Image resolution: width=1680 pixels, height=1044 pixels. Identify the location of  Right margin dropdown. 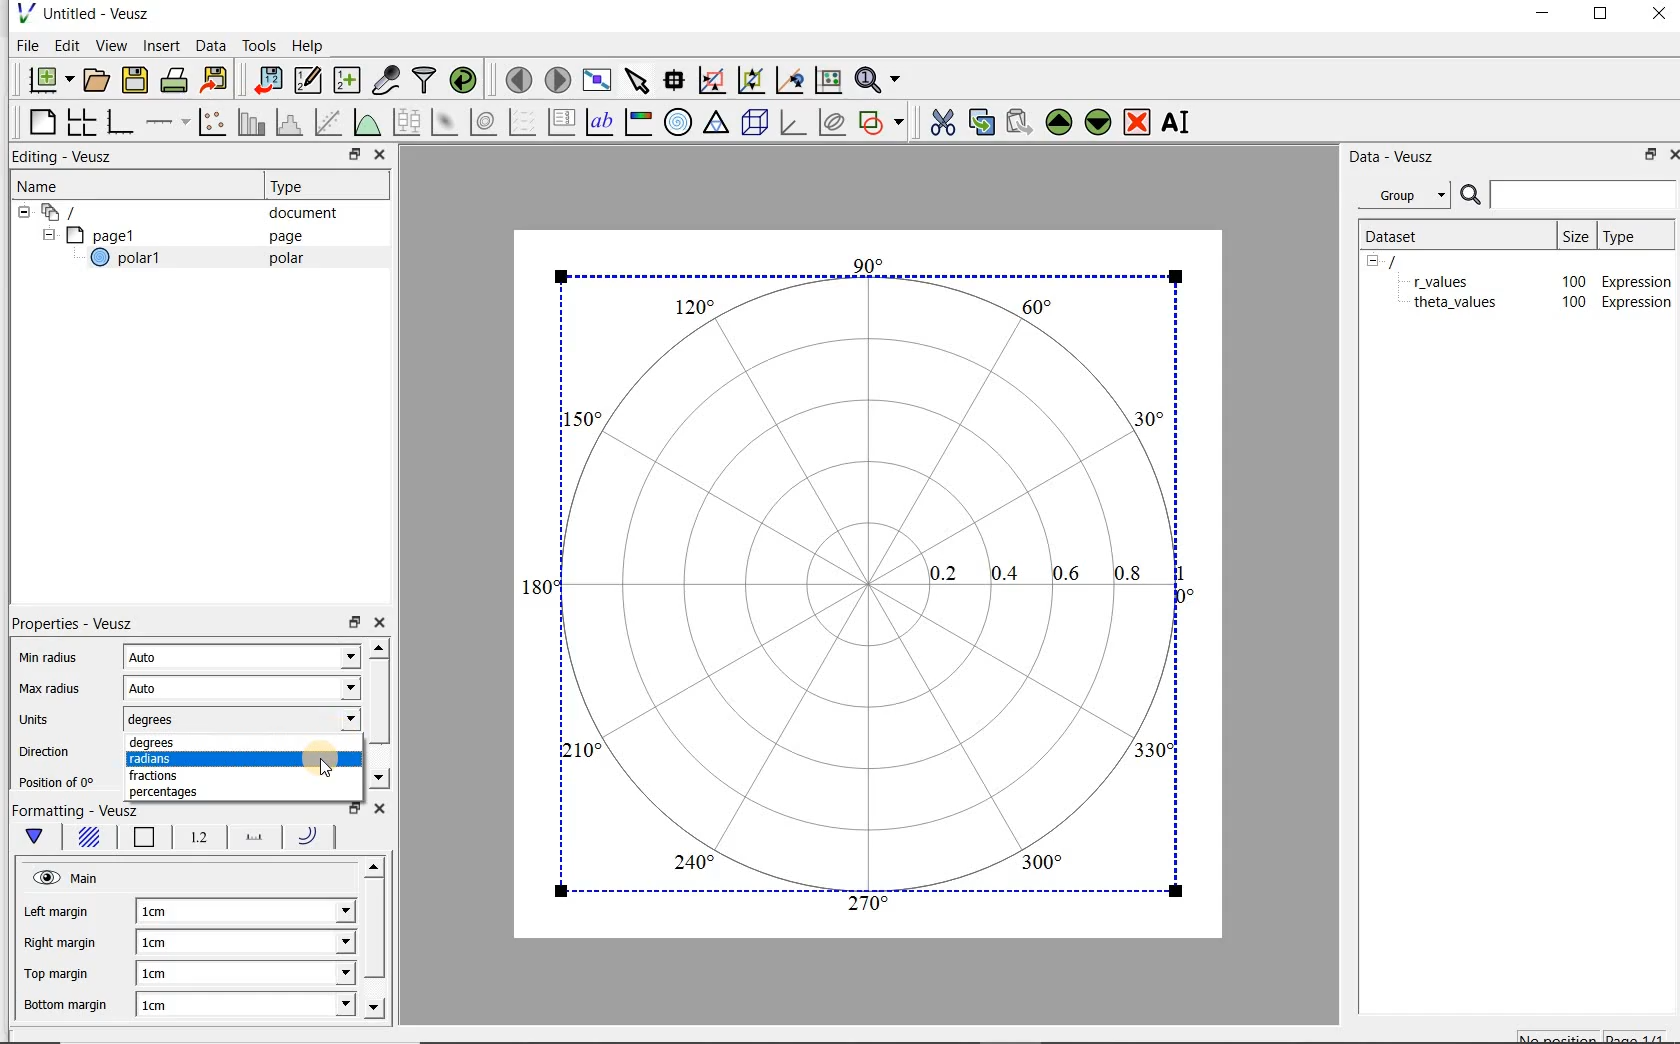
(311, 943).